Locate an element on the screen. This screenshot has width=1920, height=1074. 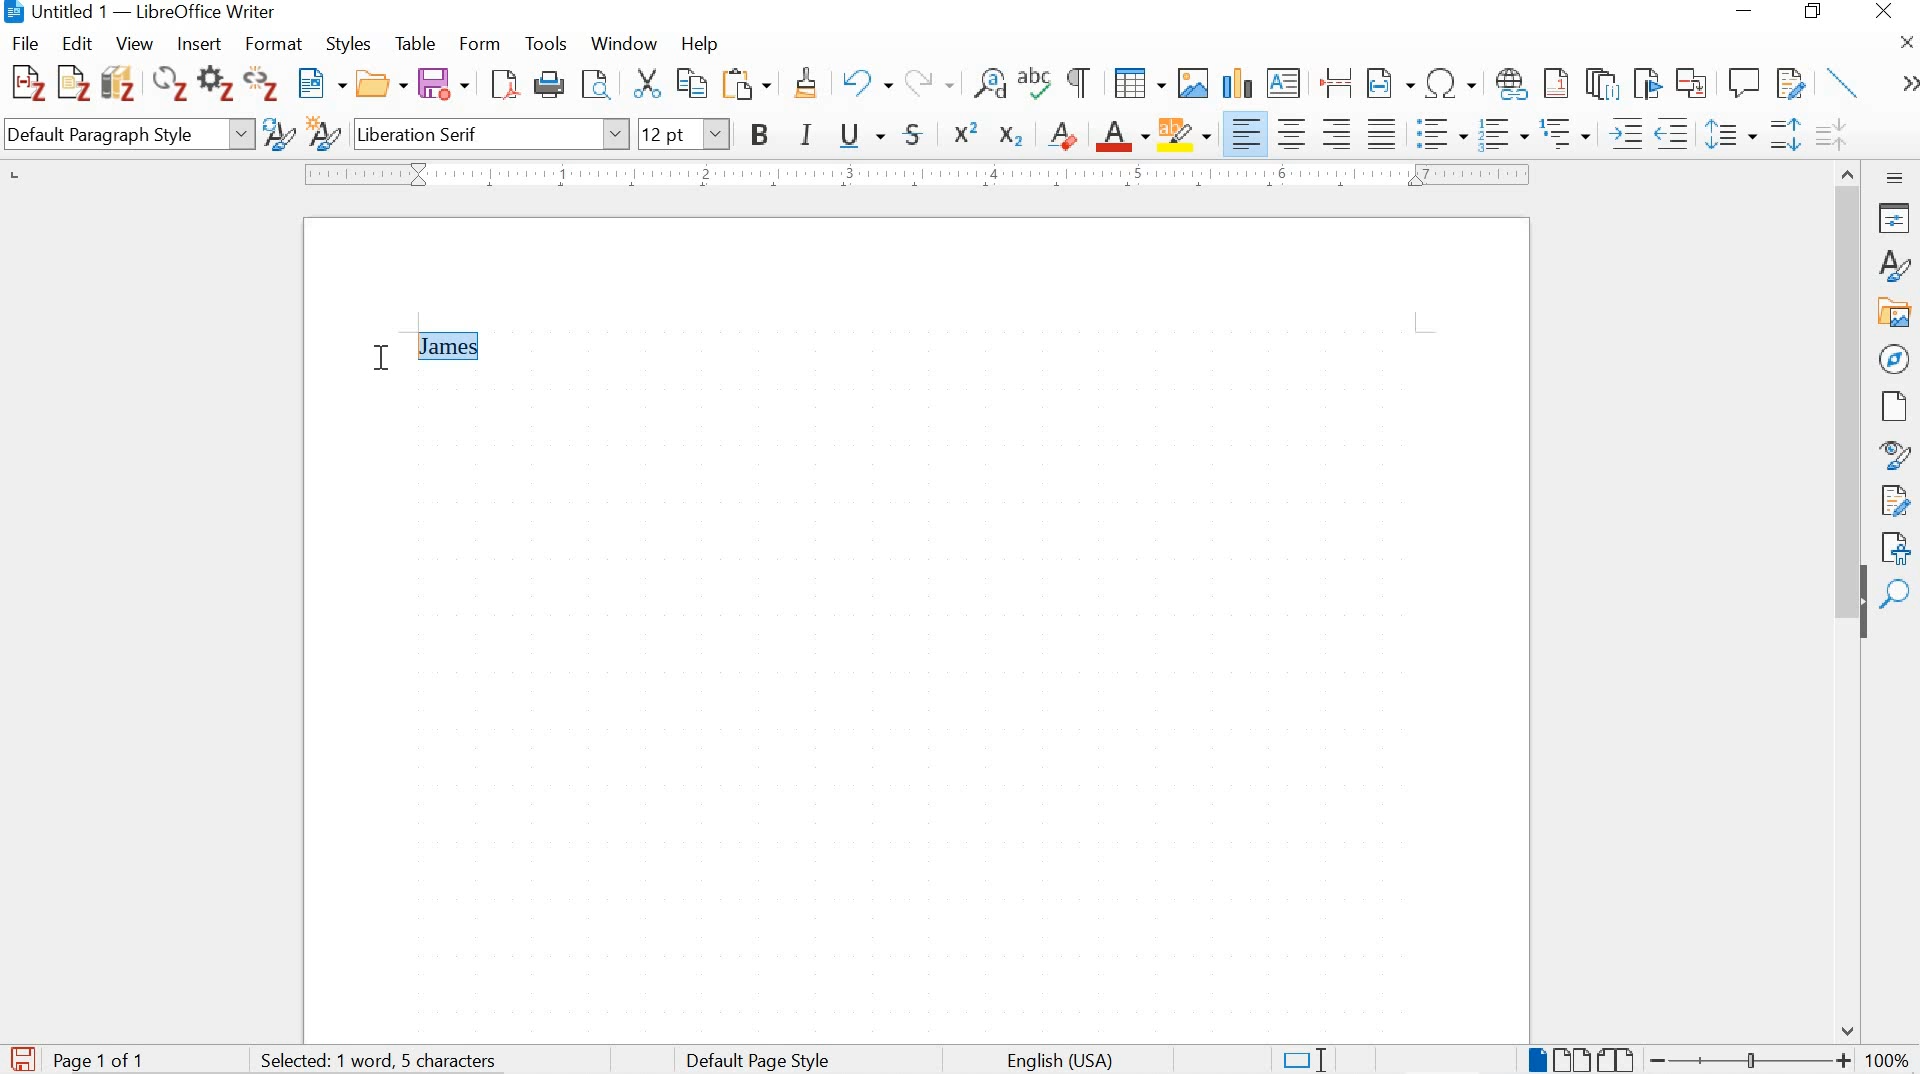
style inspector is located at coordinates (1895, 456).